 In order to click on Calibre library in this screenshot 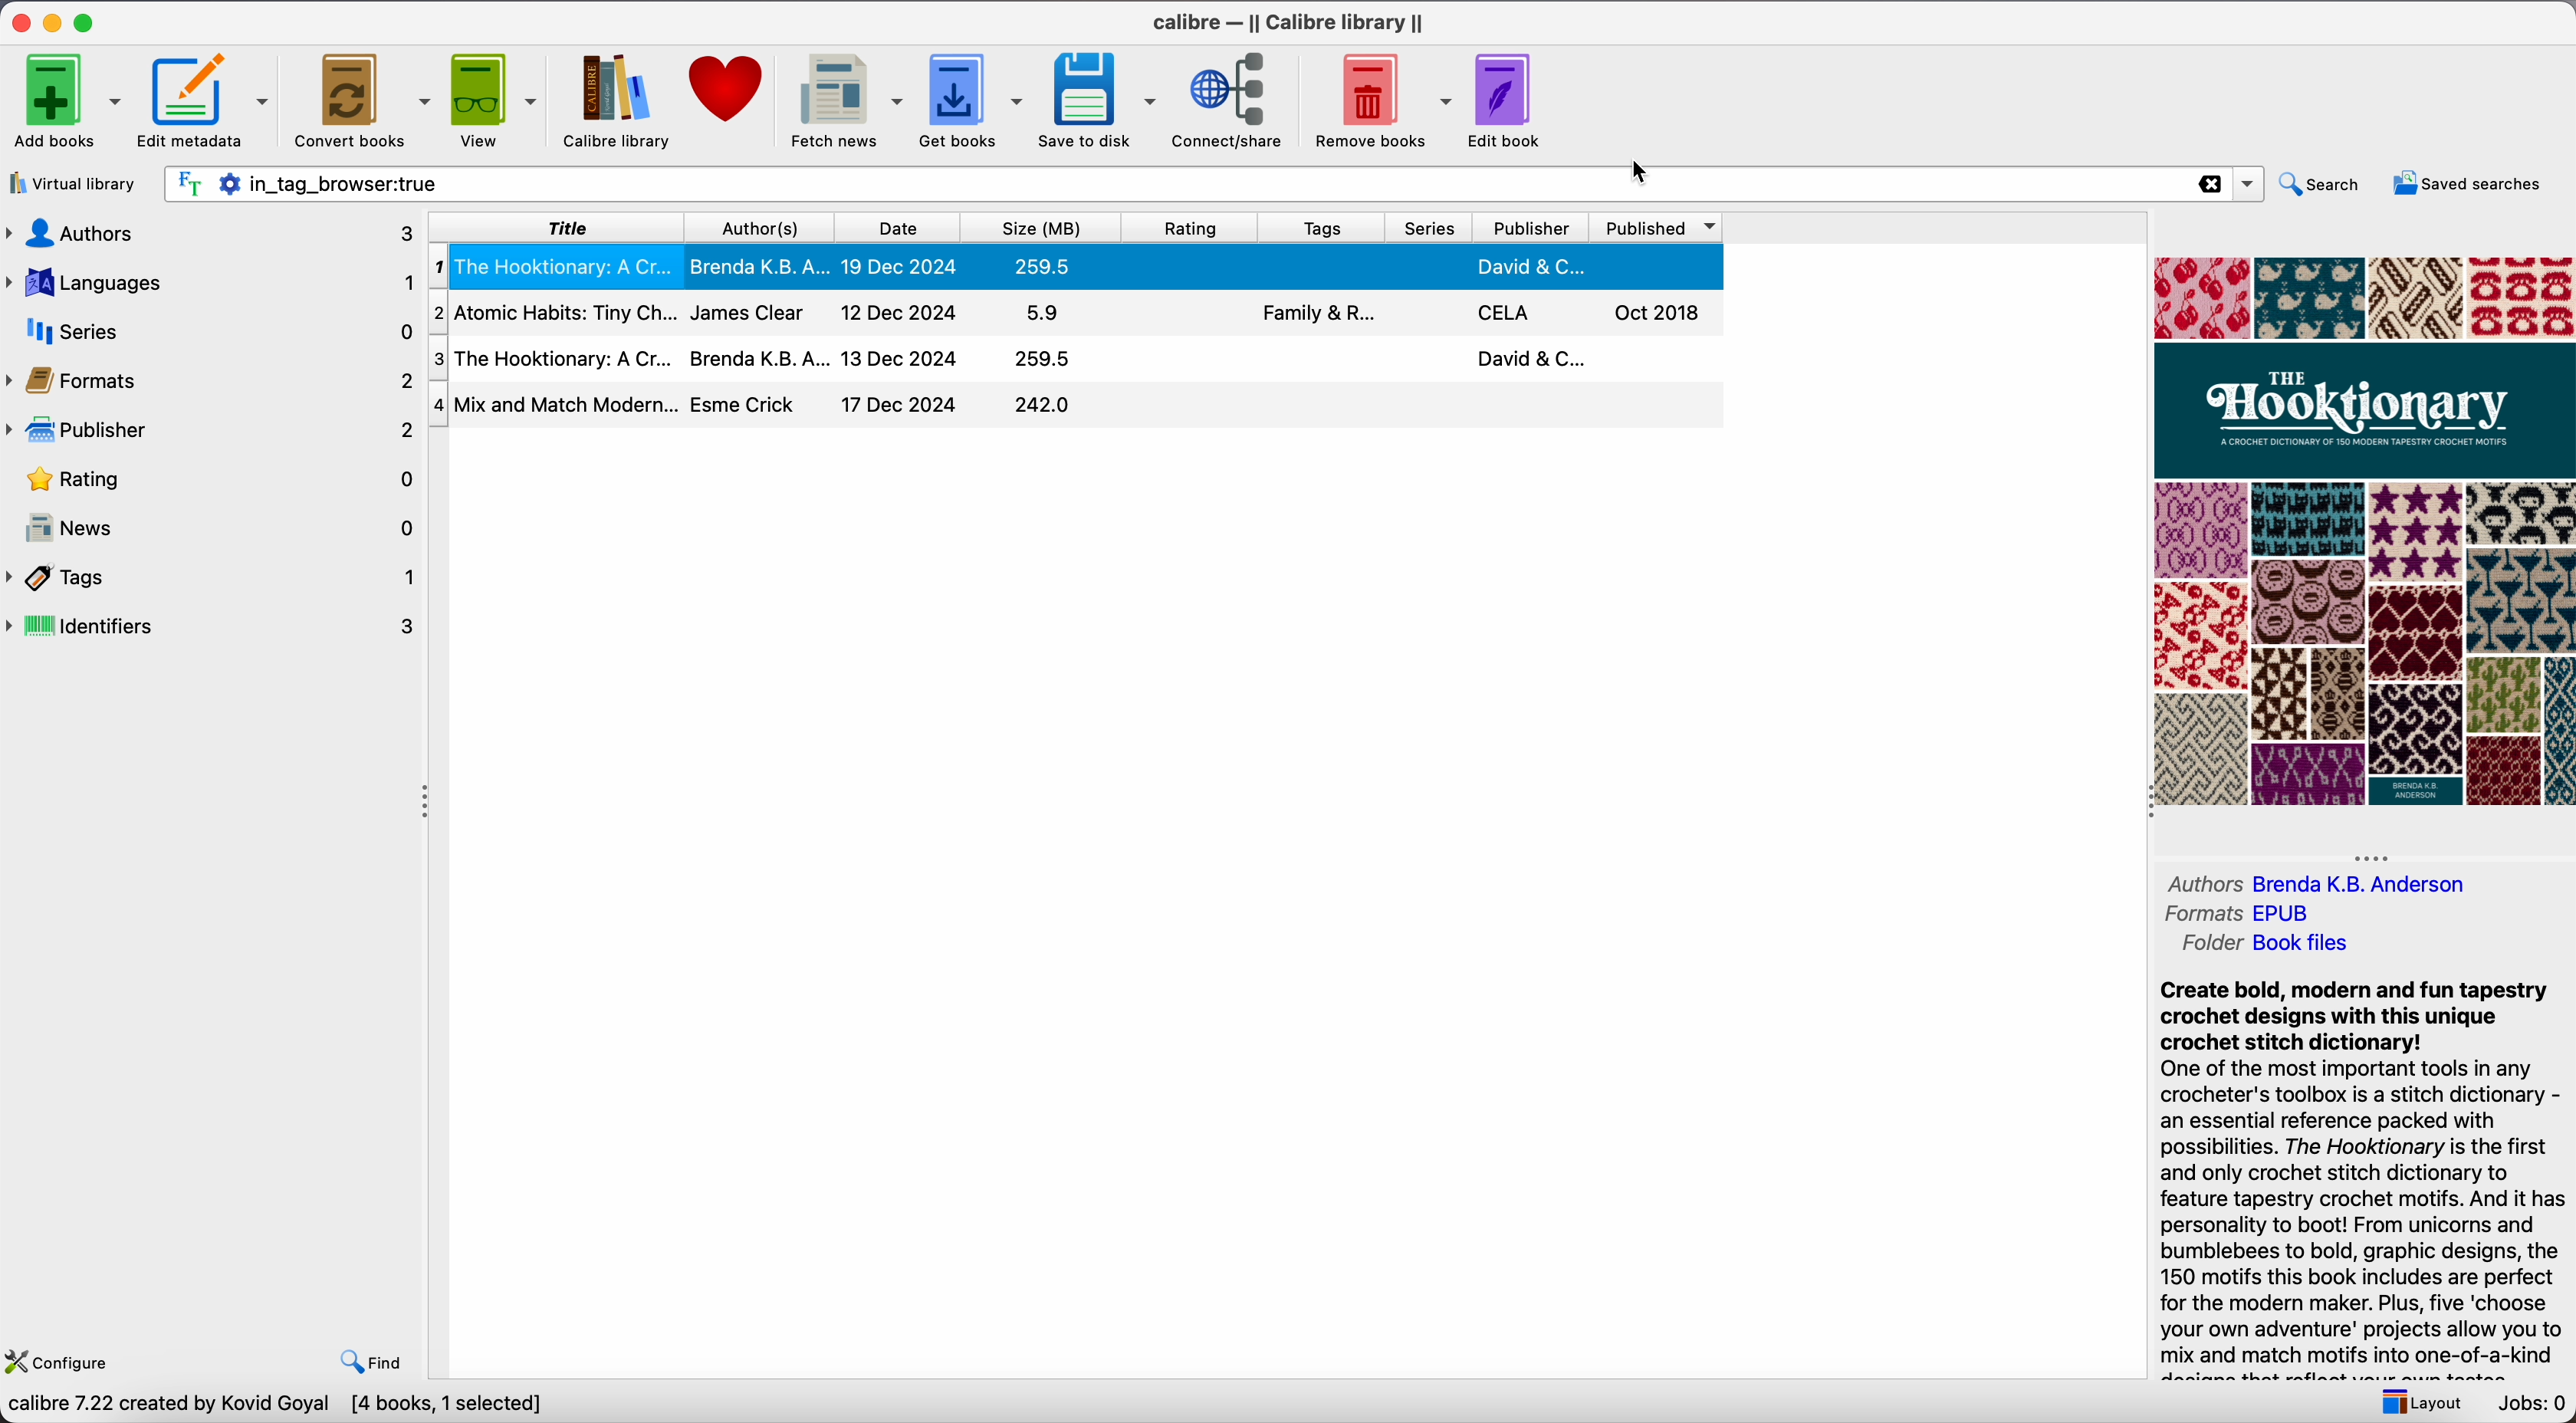, I will do `click(616, 102)`.